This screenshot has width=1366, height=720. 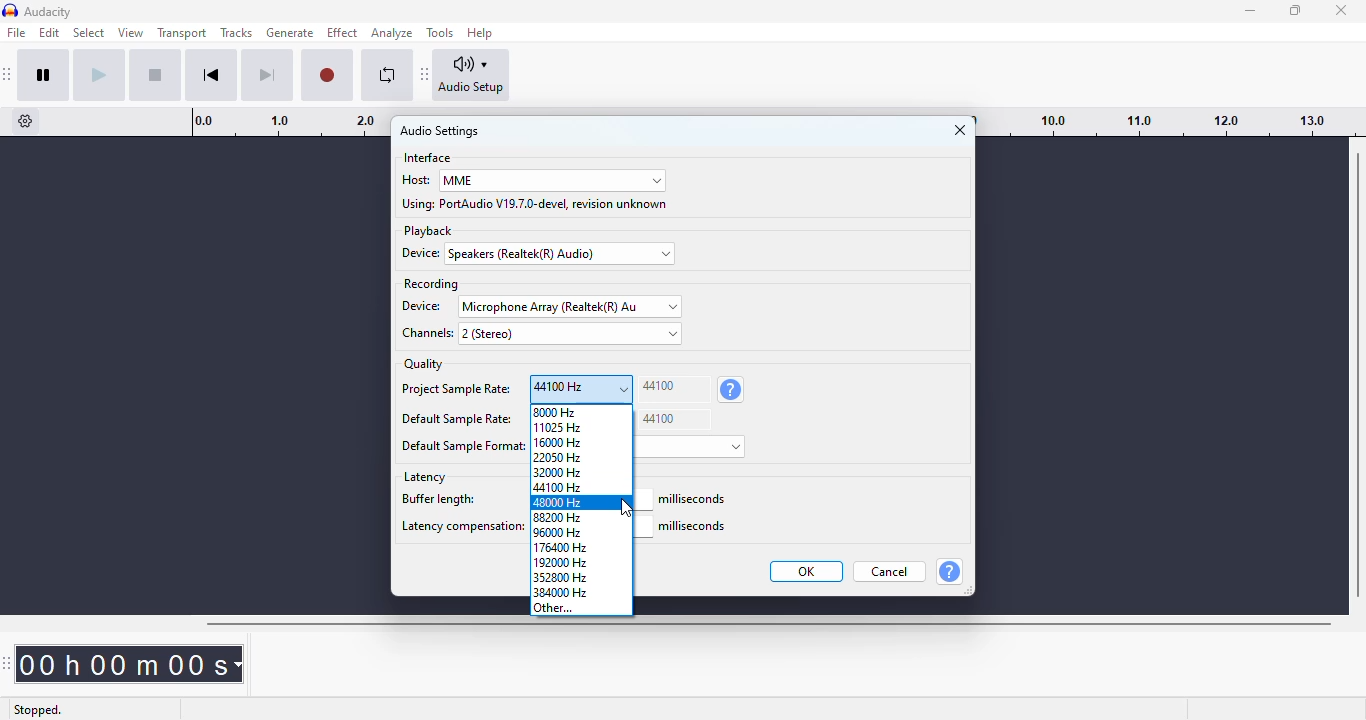 I want to click on channels, so click(x=425, y=334).